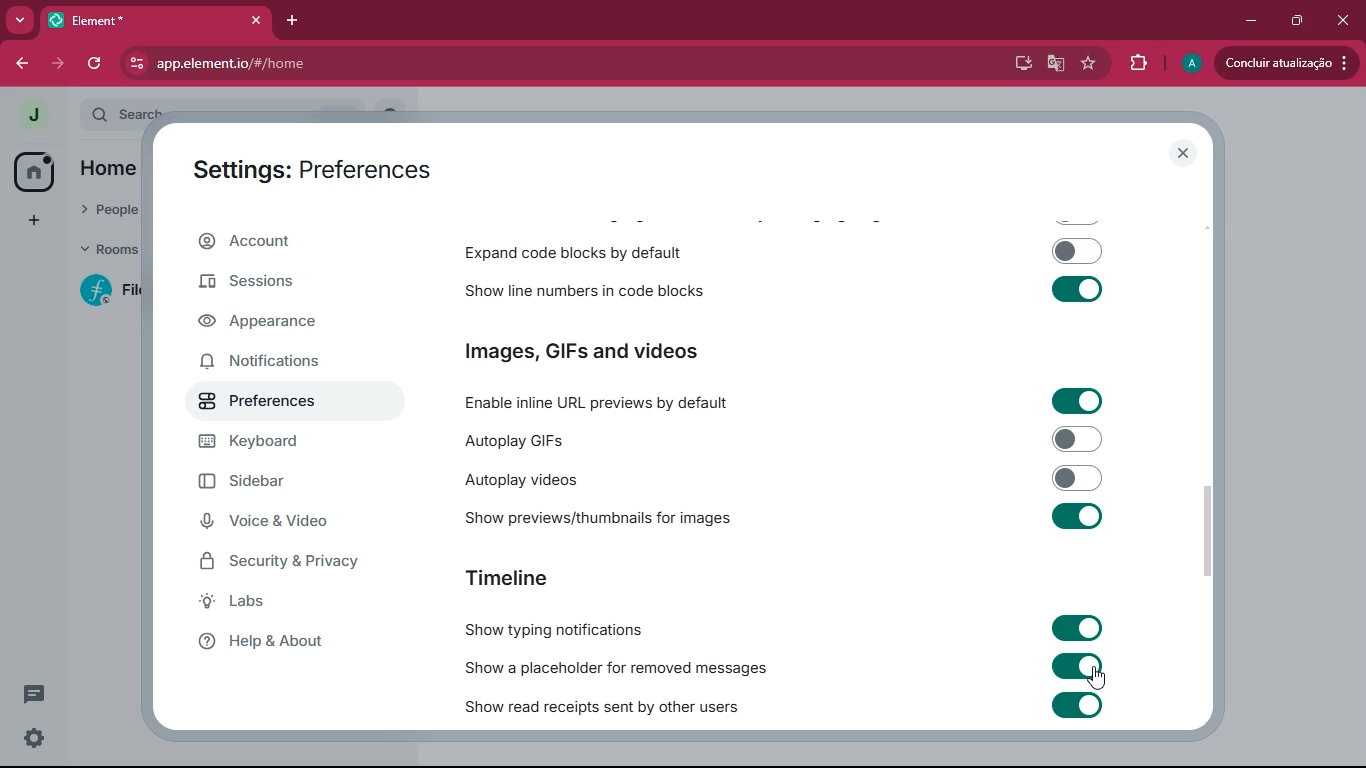 This screenshot has height=768, width=1366. Describe the element at coordinates (134, 21) in the screenshot. I see `tab` at that location.